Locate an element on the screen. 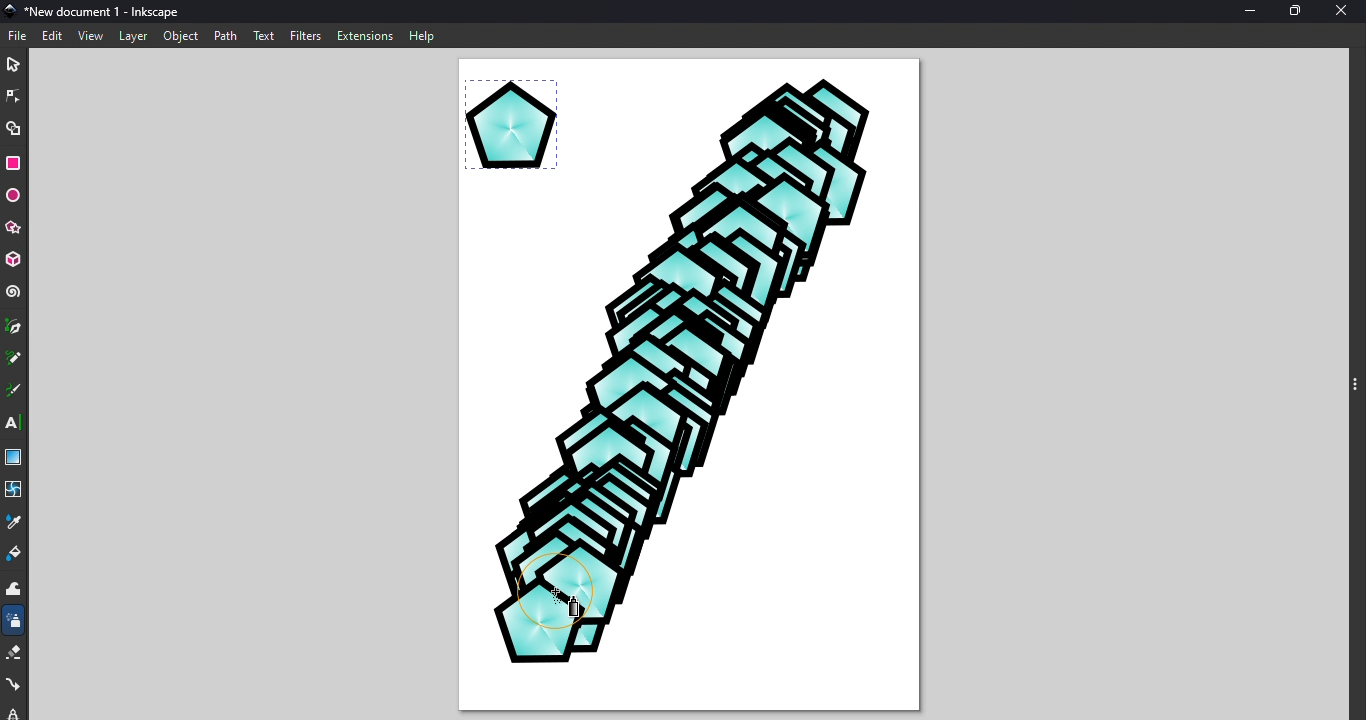 Image resolution: width=1366 pixels, height=720 pixels. Star/polygon tool is located at coordinates (16, 227).